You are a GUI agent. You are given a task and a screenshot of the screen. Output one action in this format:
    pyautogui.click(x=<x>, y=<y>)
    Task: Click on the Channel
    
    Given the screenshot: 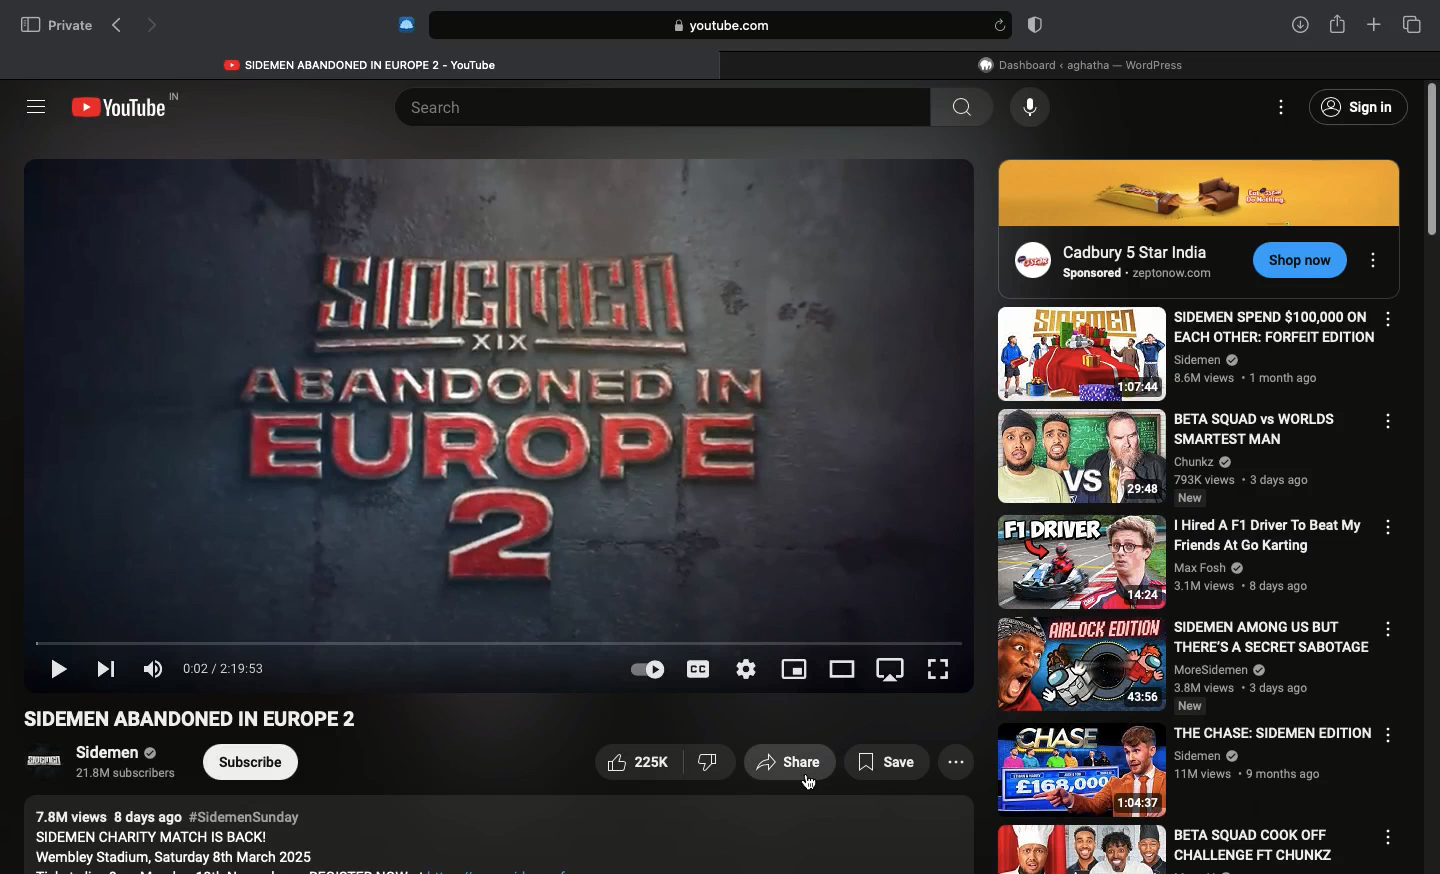 What is the action you would take?
    pyautogui.click(x=90, y=765)
    